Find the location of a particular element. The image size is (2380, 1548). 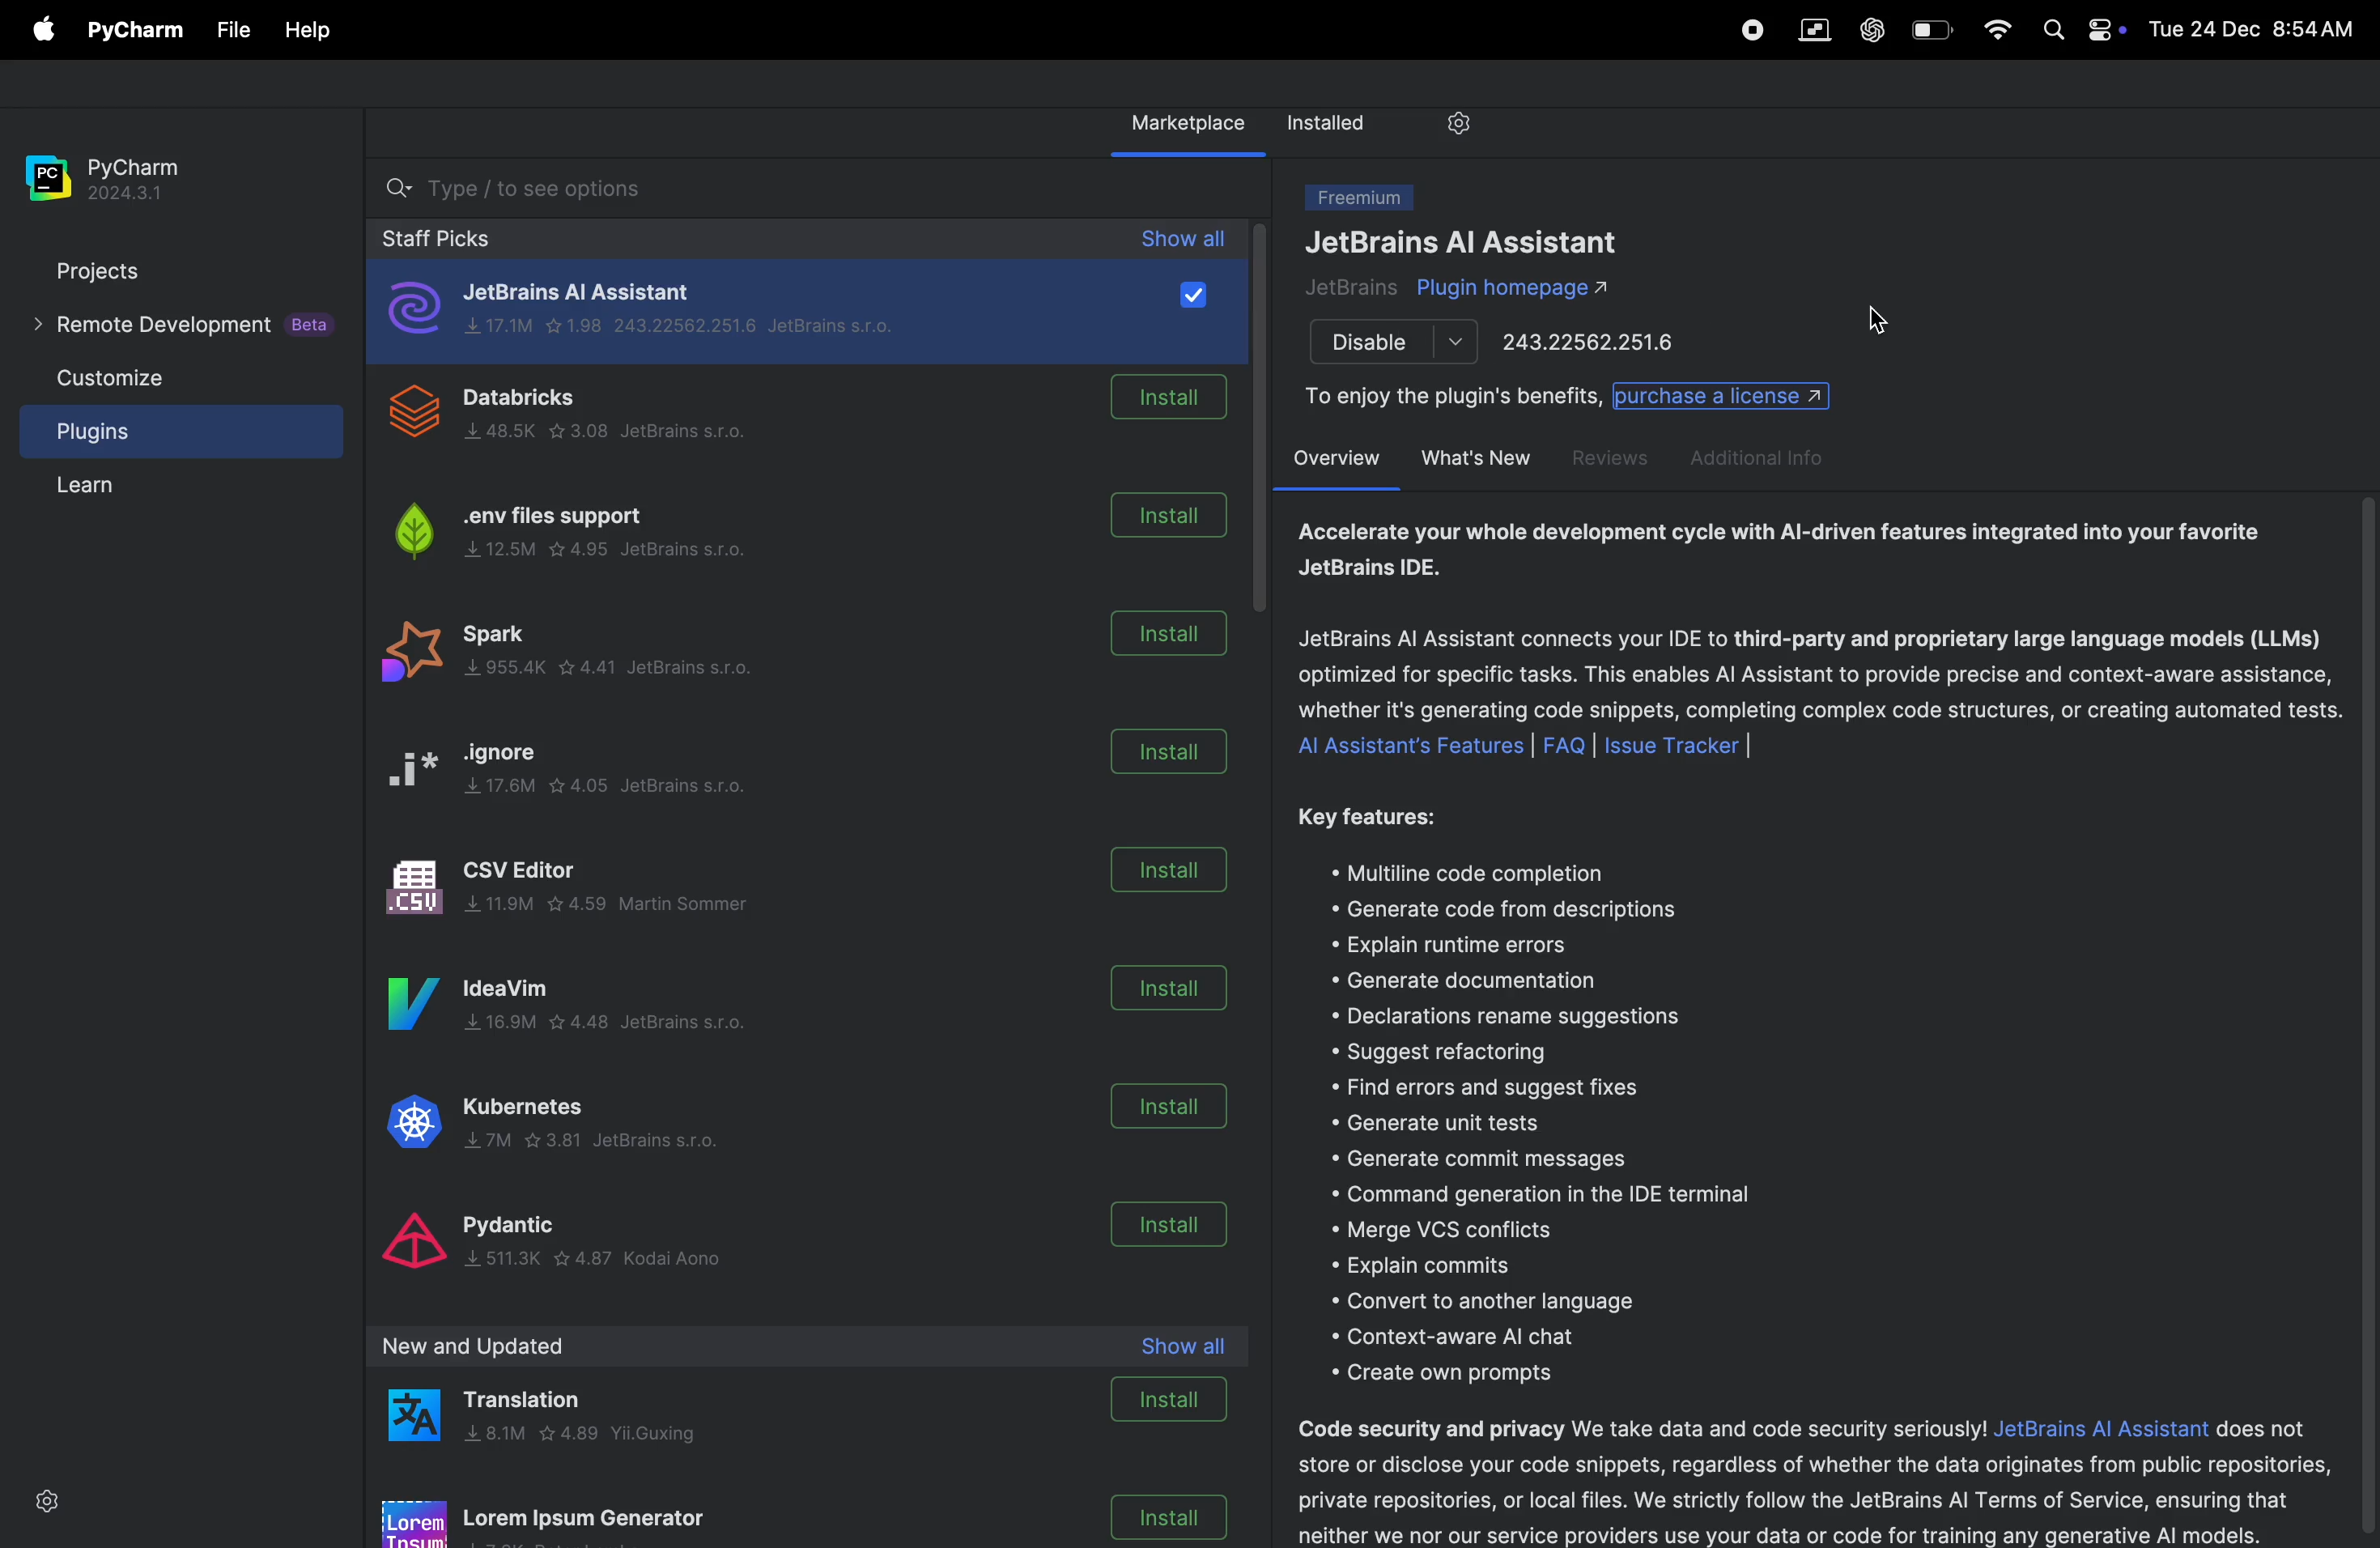

kubernates is located at coordinates (567, 1138).